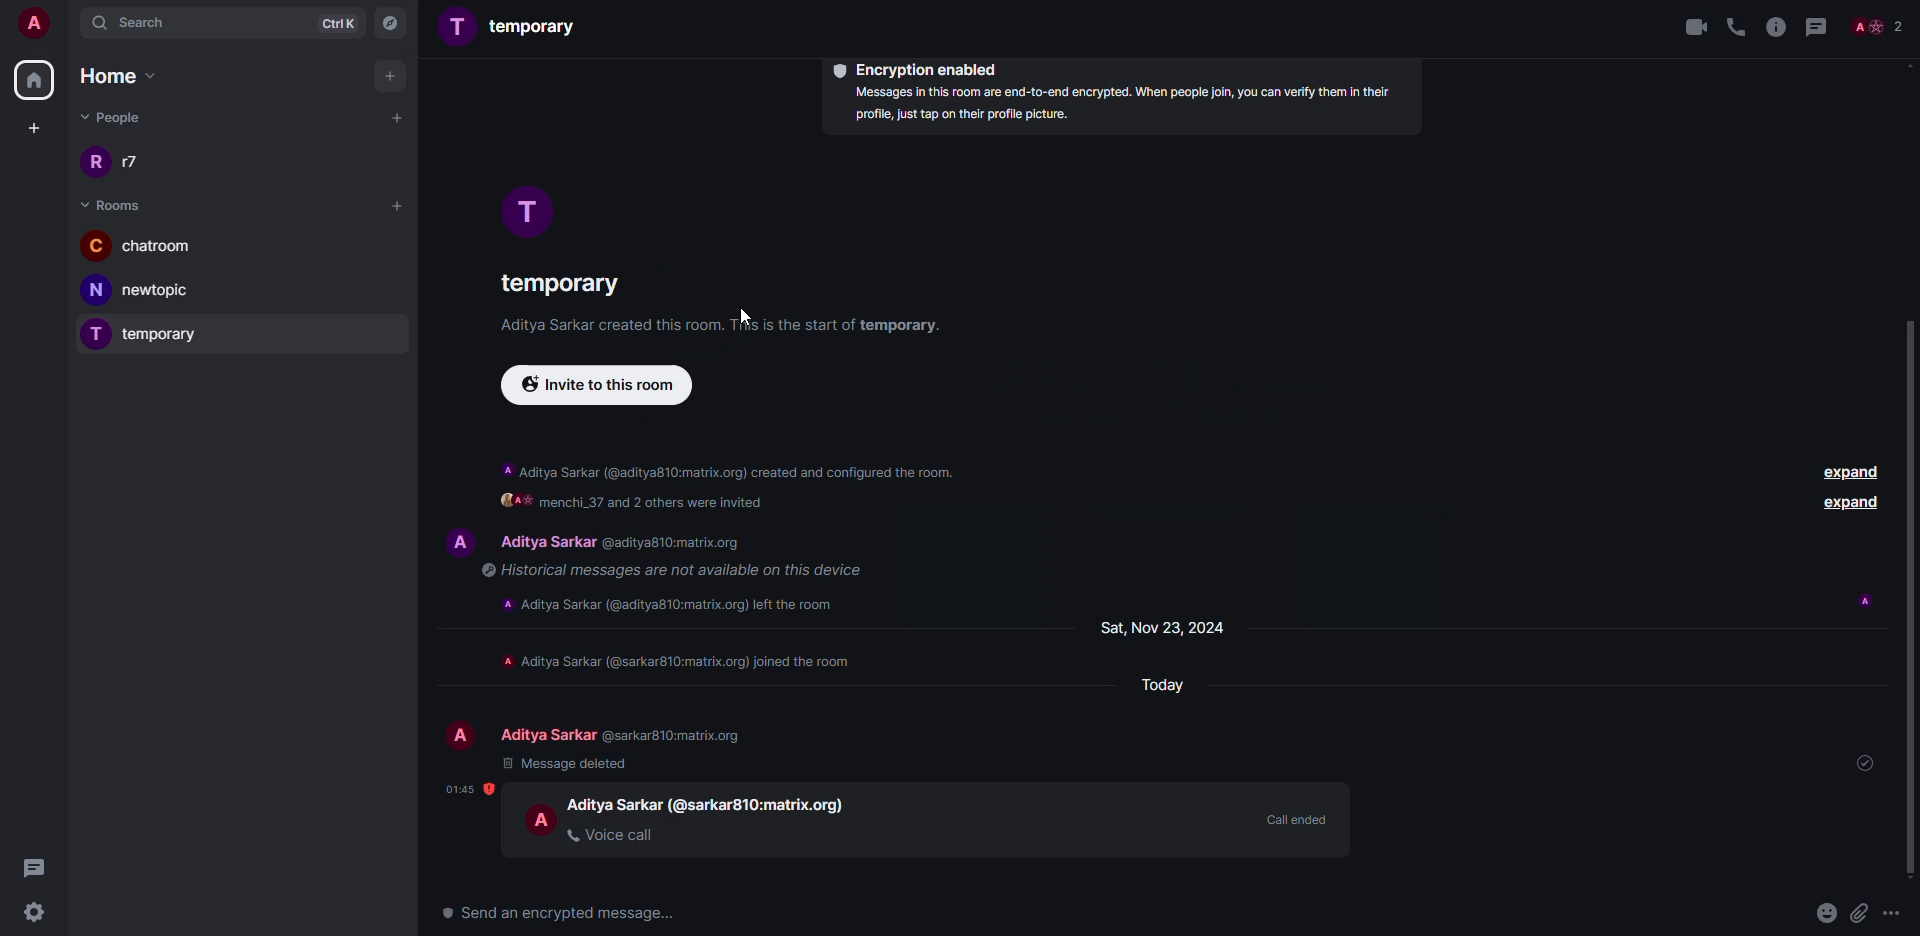 Image resolution: width=1920 pixels, height=936 pixels. What do you see at coordinates (400, 207) in the screenshot?
I see `add` at bounding box center [400, 207].